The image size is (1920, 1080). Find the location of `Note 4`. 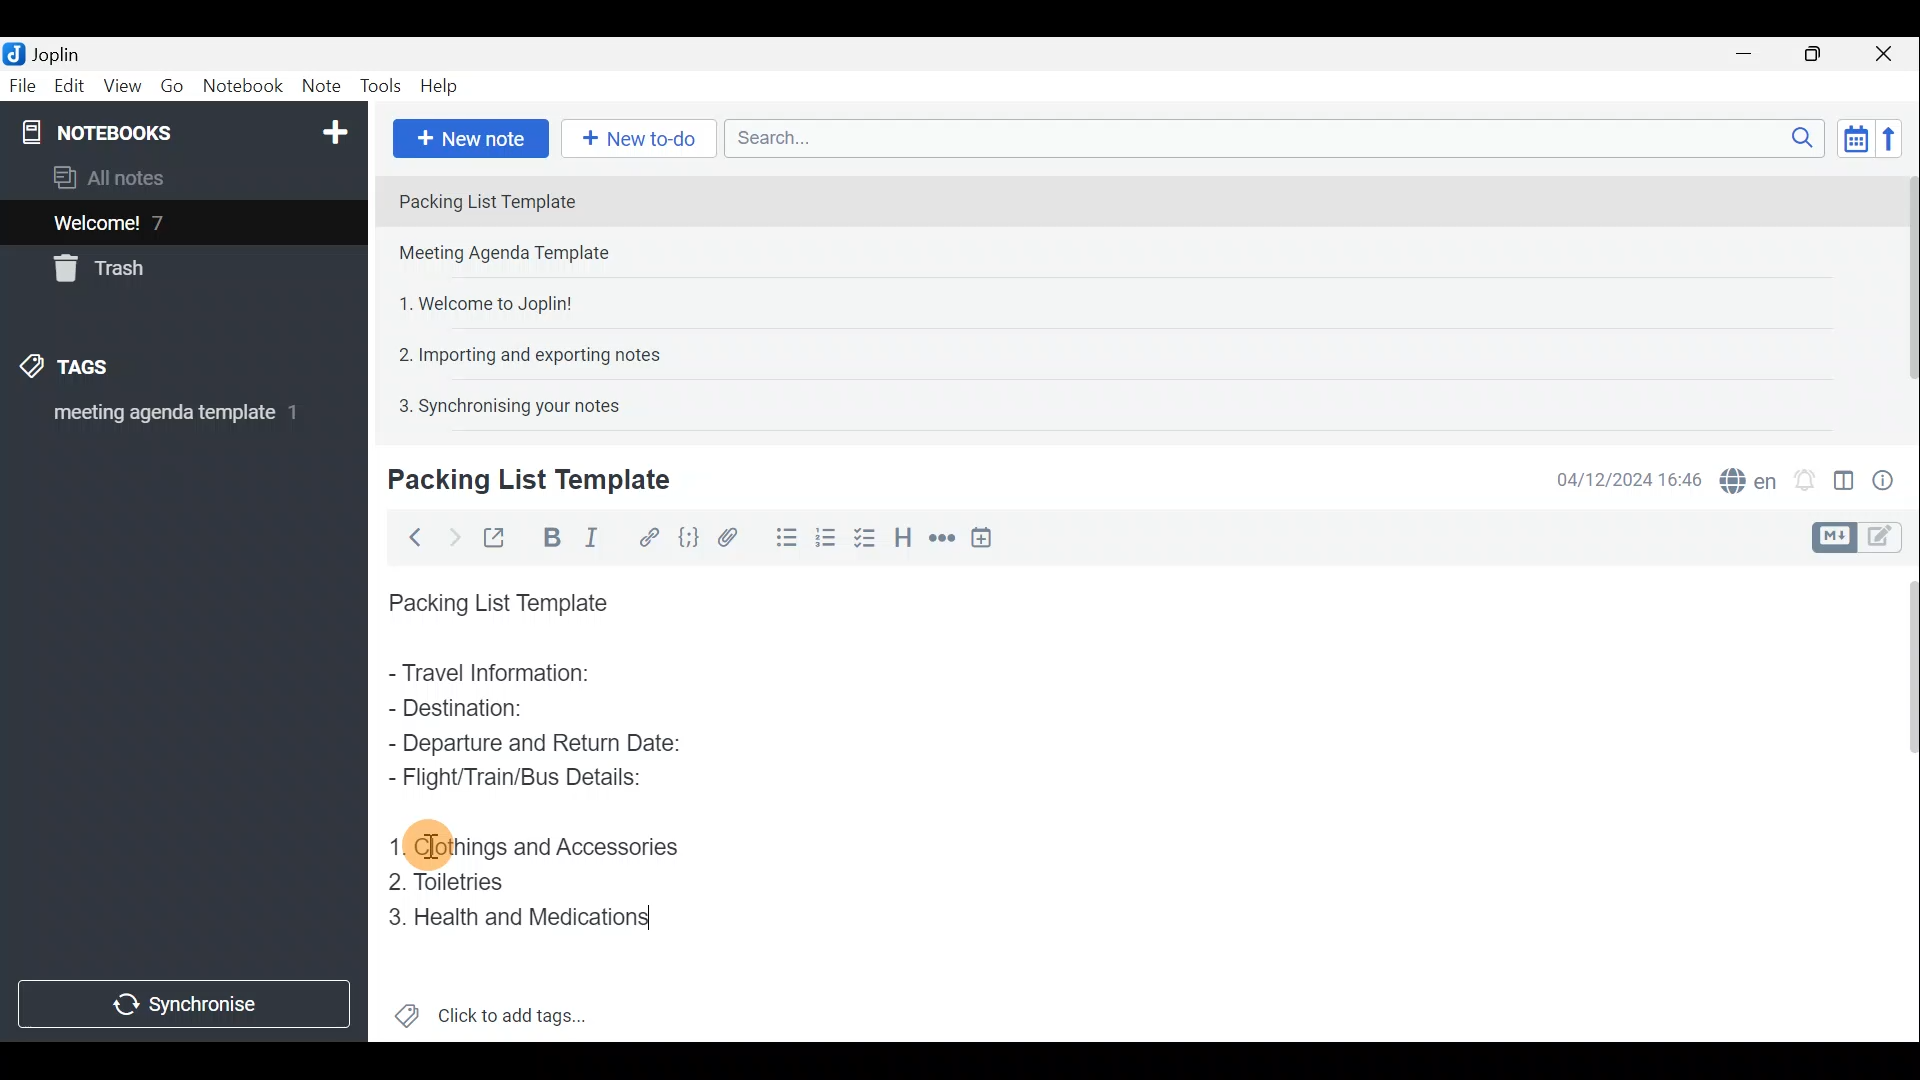

Note 4 is located at coordinates (519, 351).